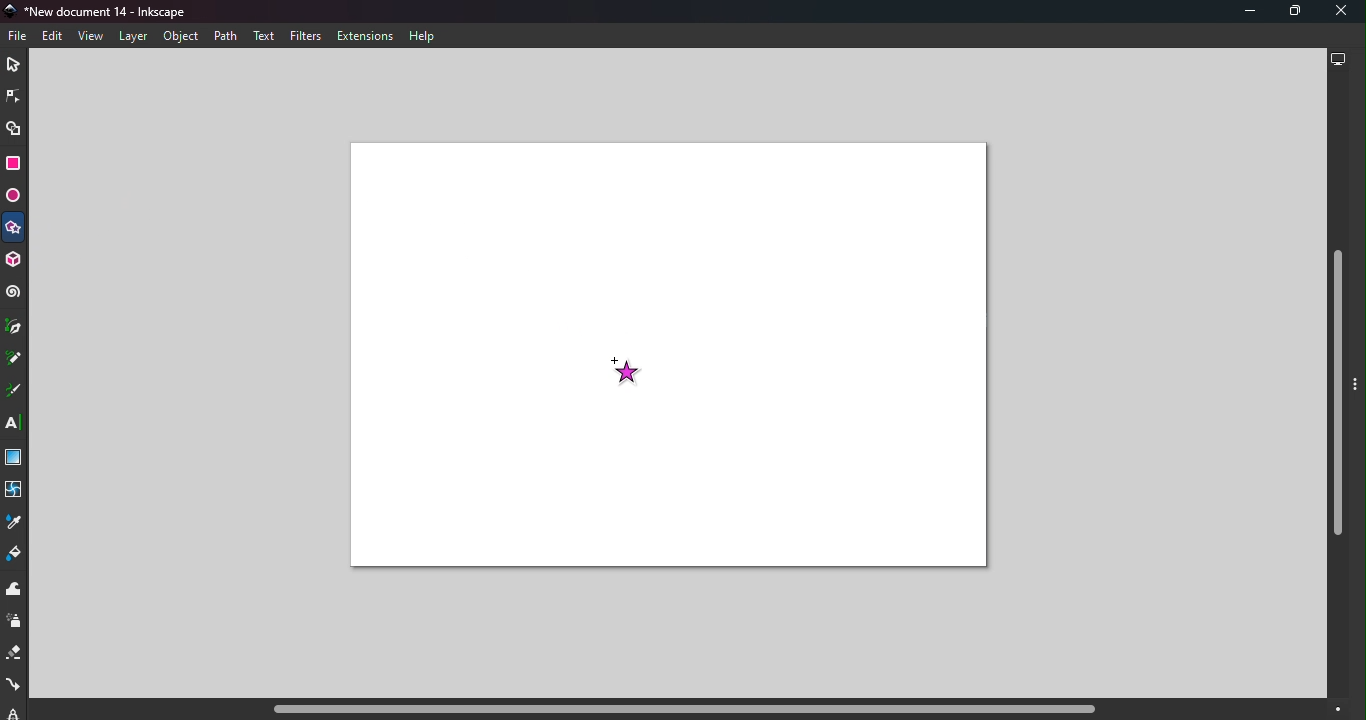 The image size is (1366, 720). I want to click on Close, so click(1342, 12).